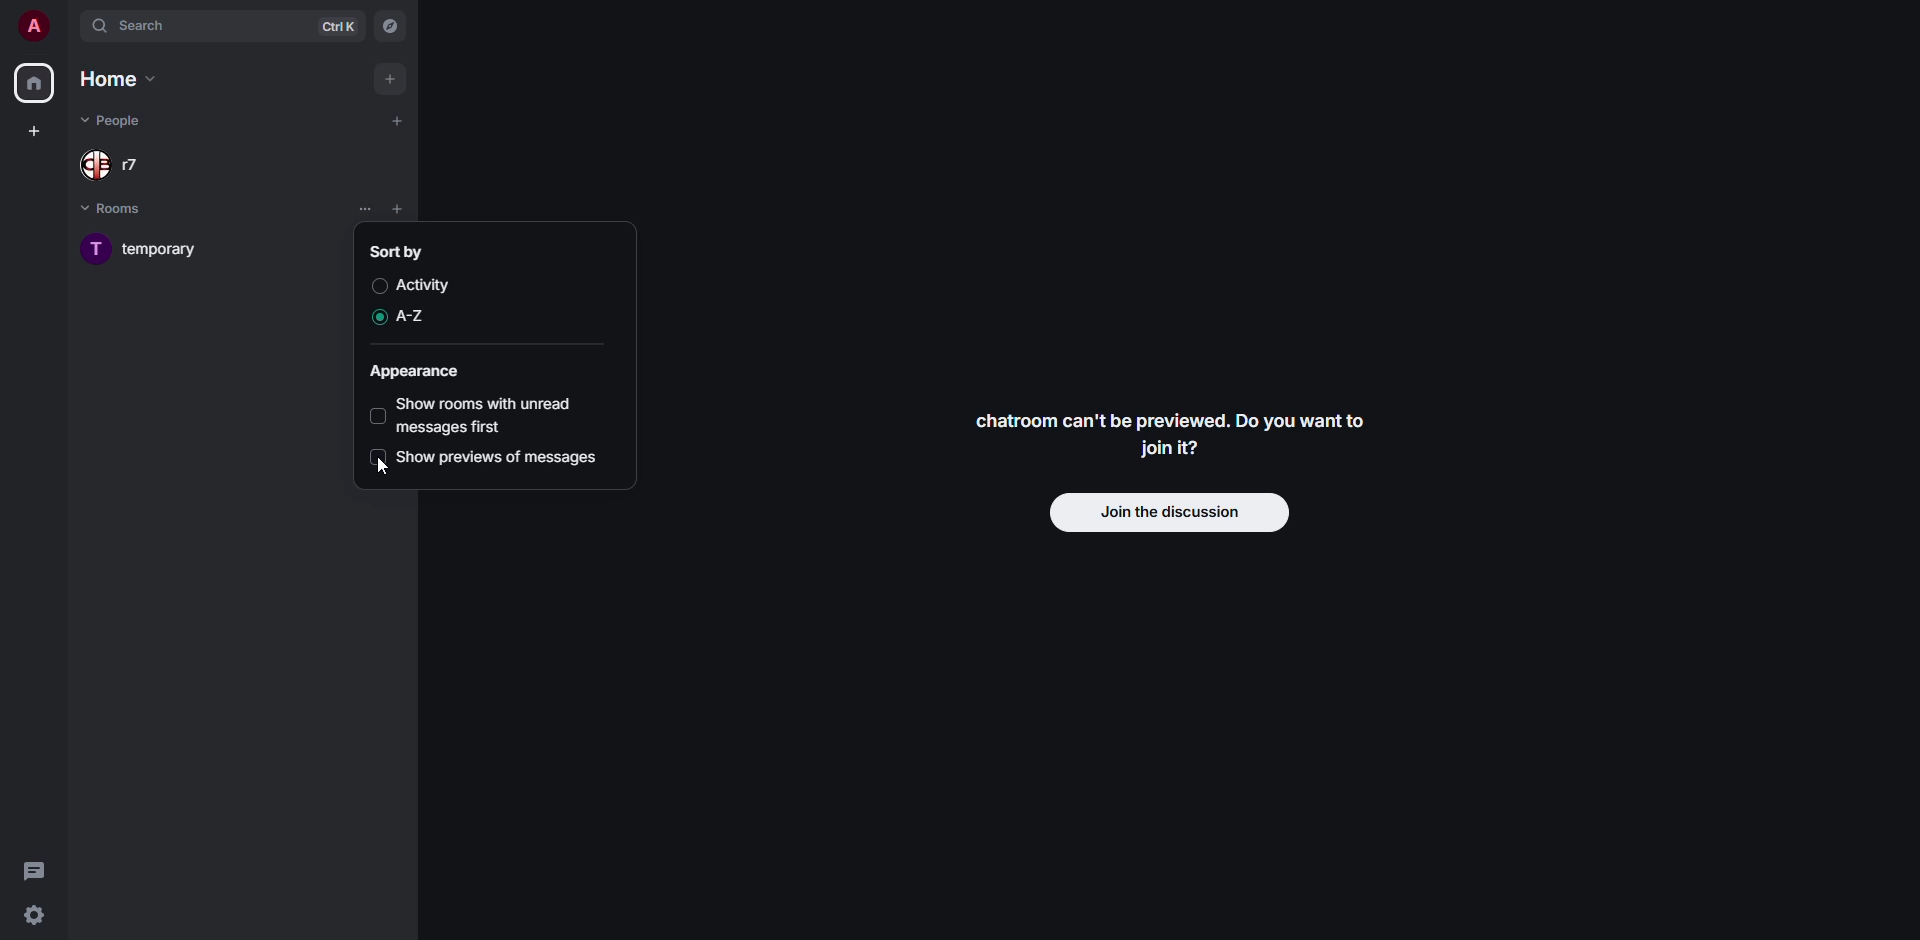 This screenshot has height=940, width=1920. What do you see at coordinates (378, 457) in the screenshot?
I see `disabled` at bounding box center [378, 457].